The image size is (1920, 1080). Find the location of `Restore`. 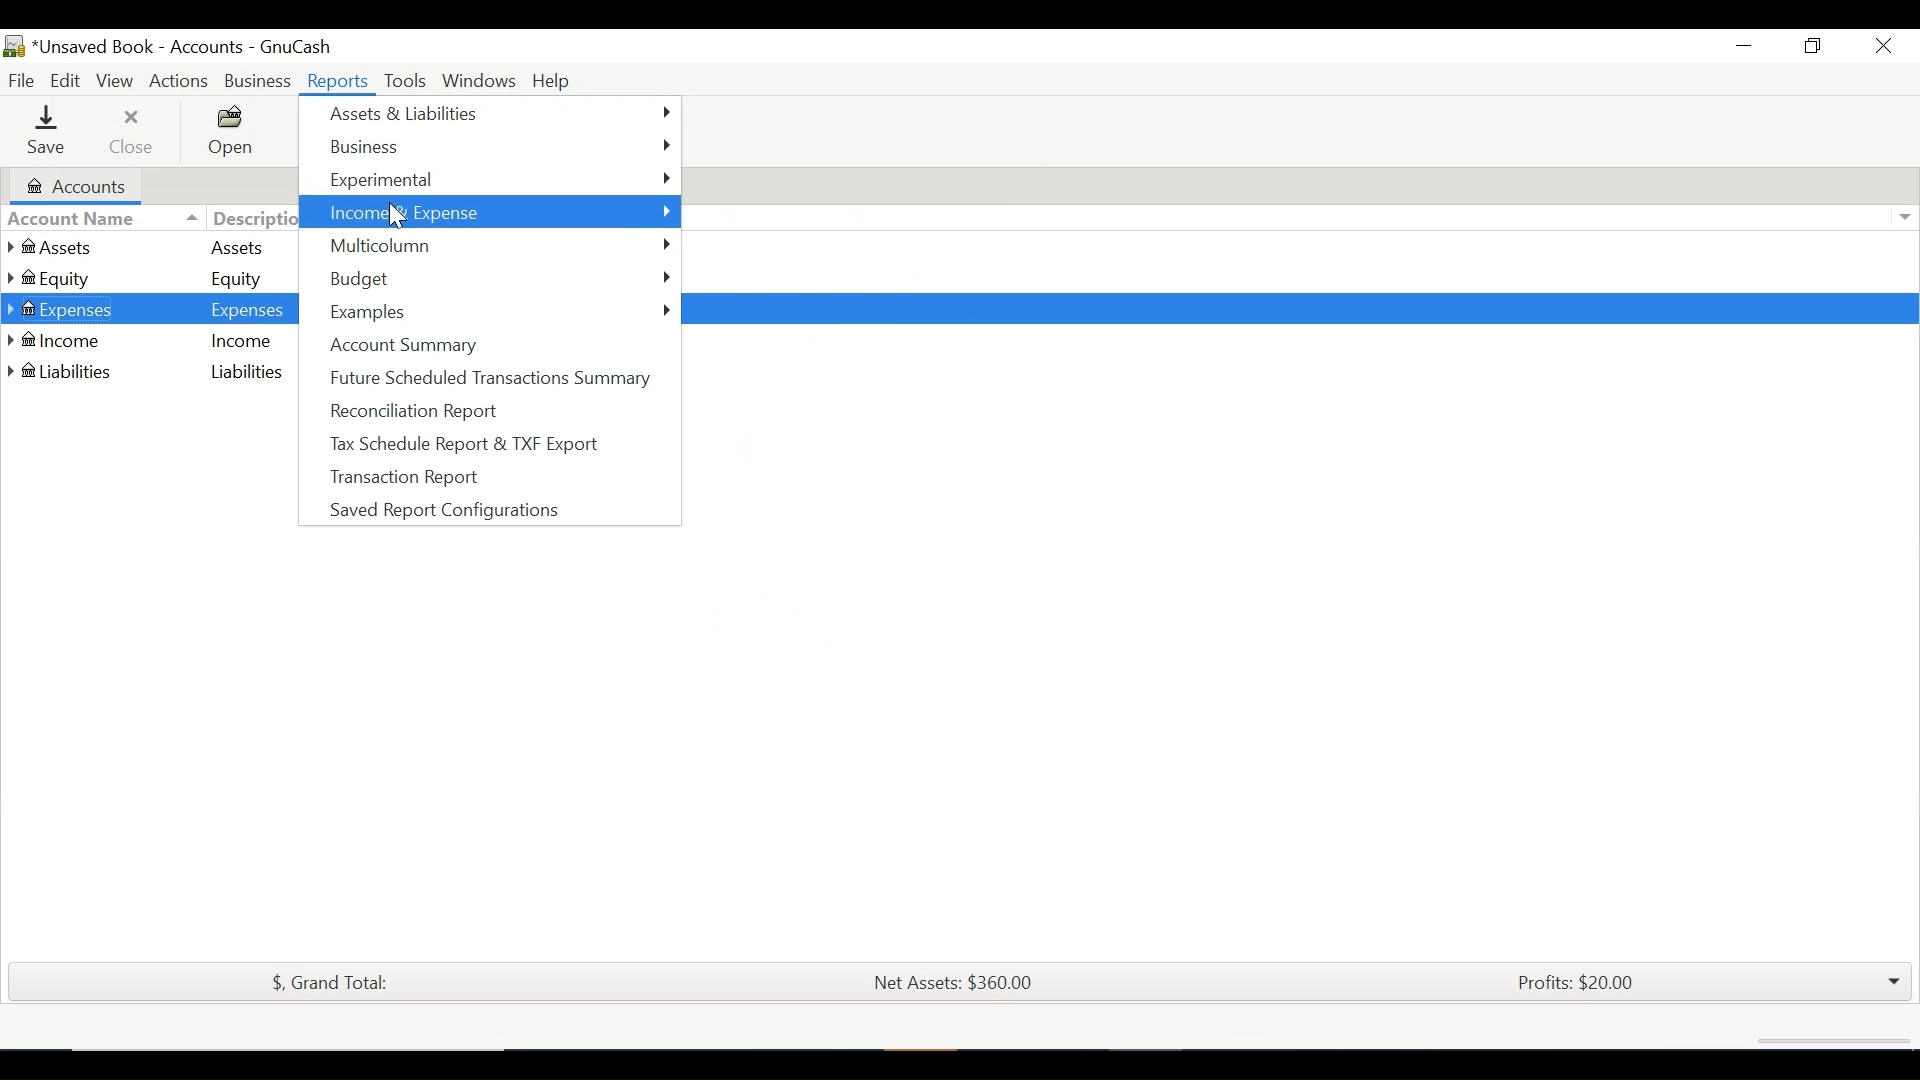

Restore is located at coordinates (1809, 48).